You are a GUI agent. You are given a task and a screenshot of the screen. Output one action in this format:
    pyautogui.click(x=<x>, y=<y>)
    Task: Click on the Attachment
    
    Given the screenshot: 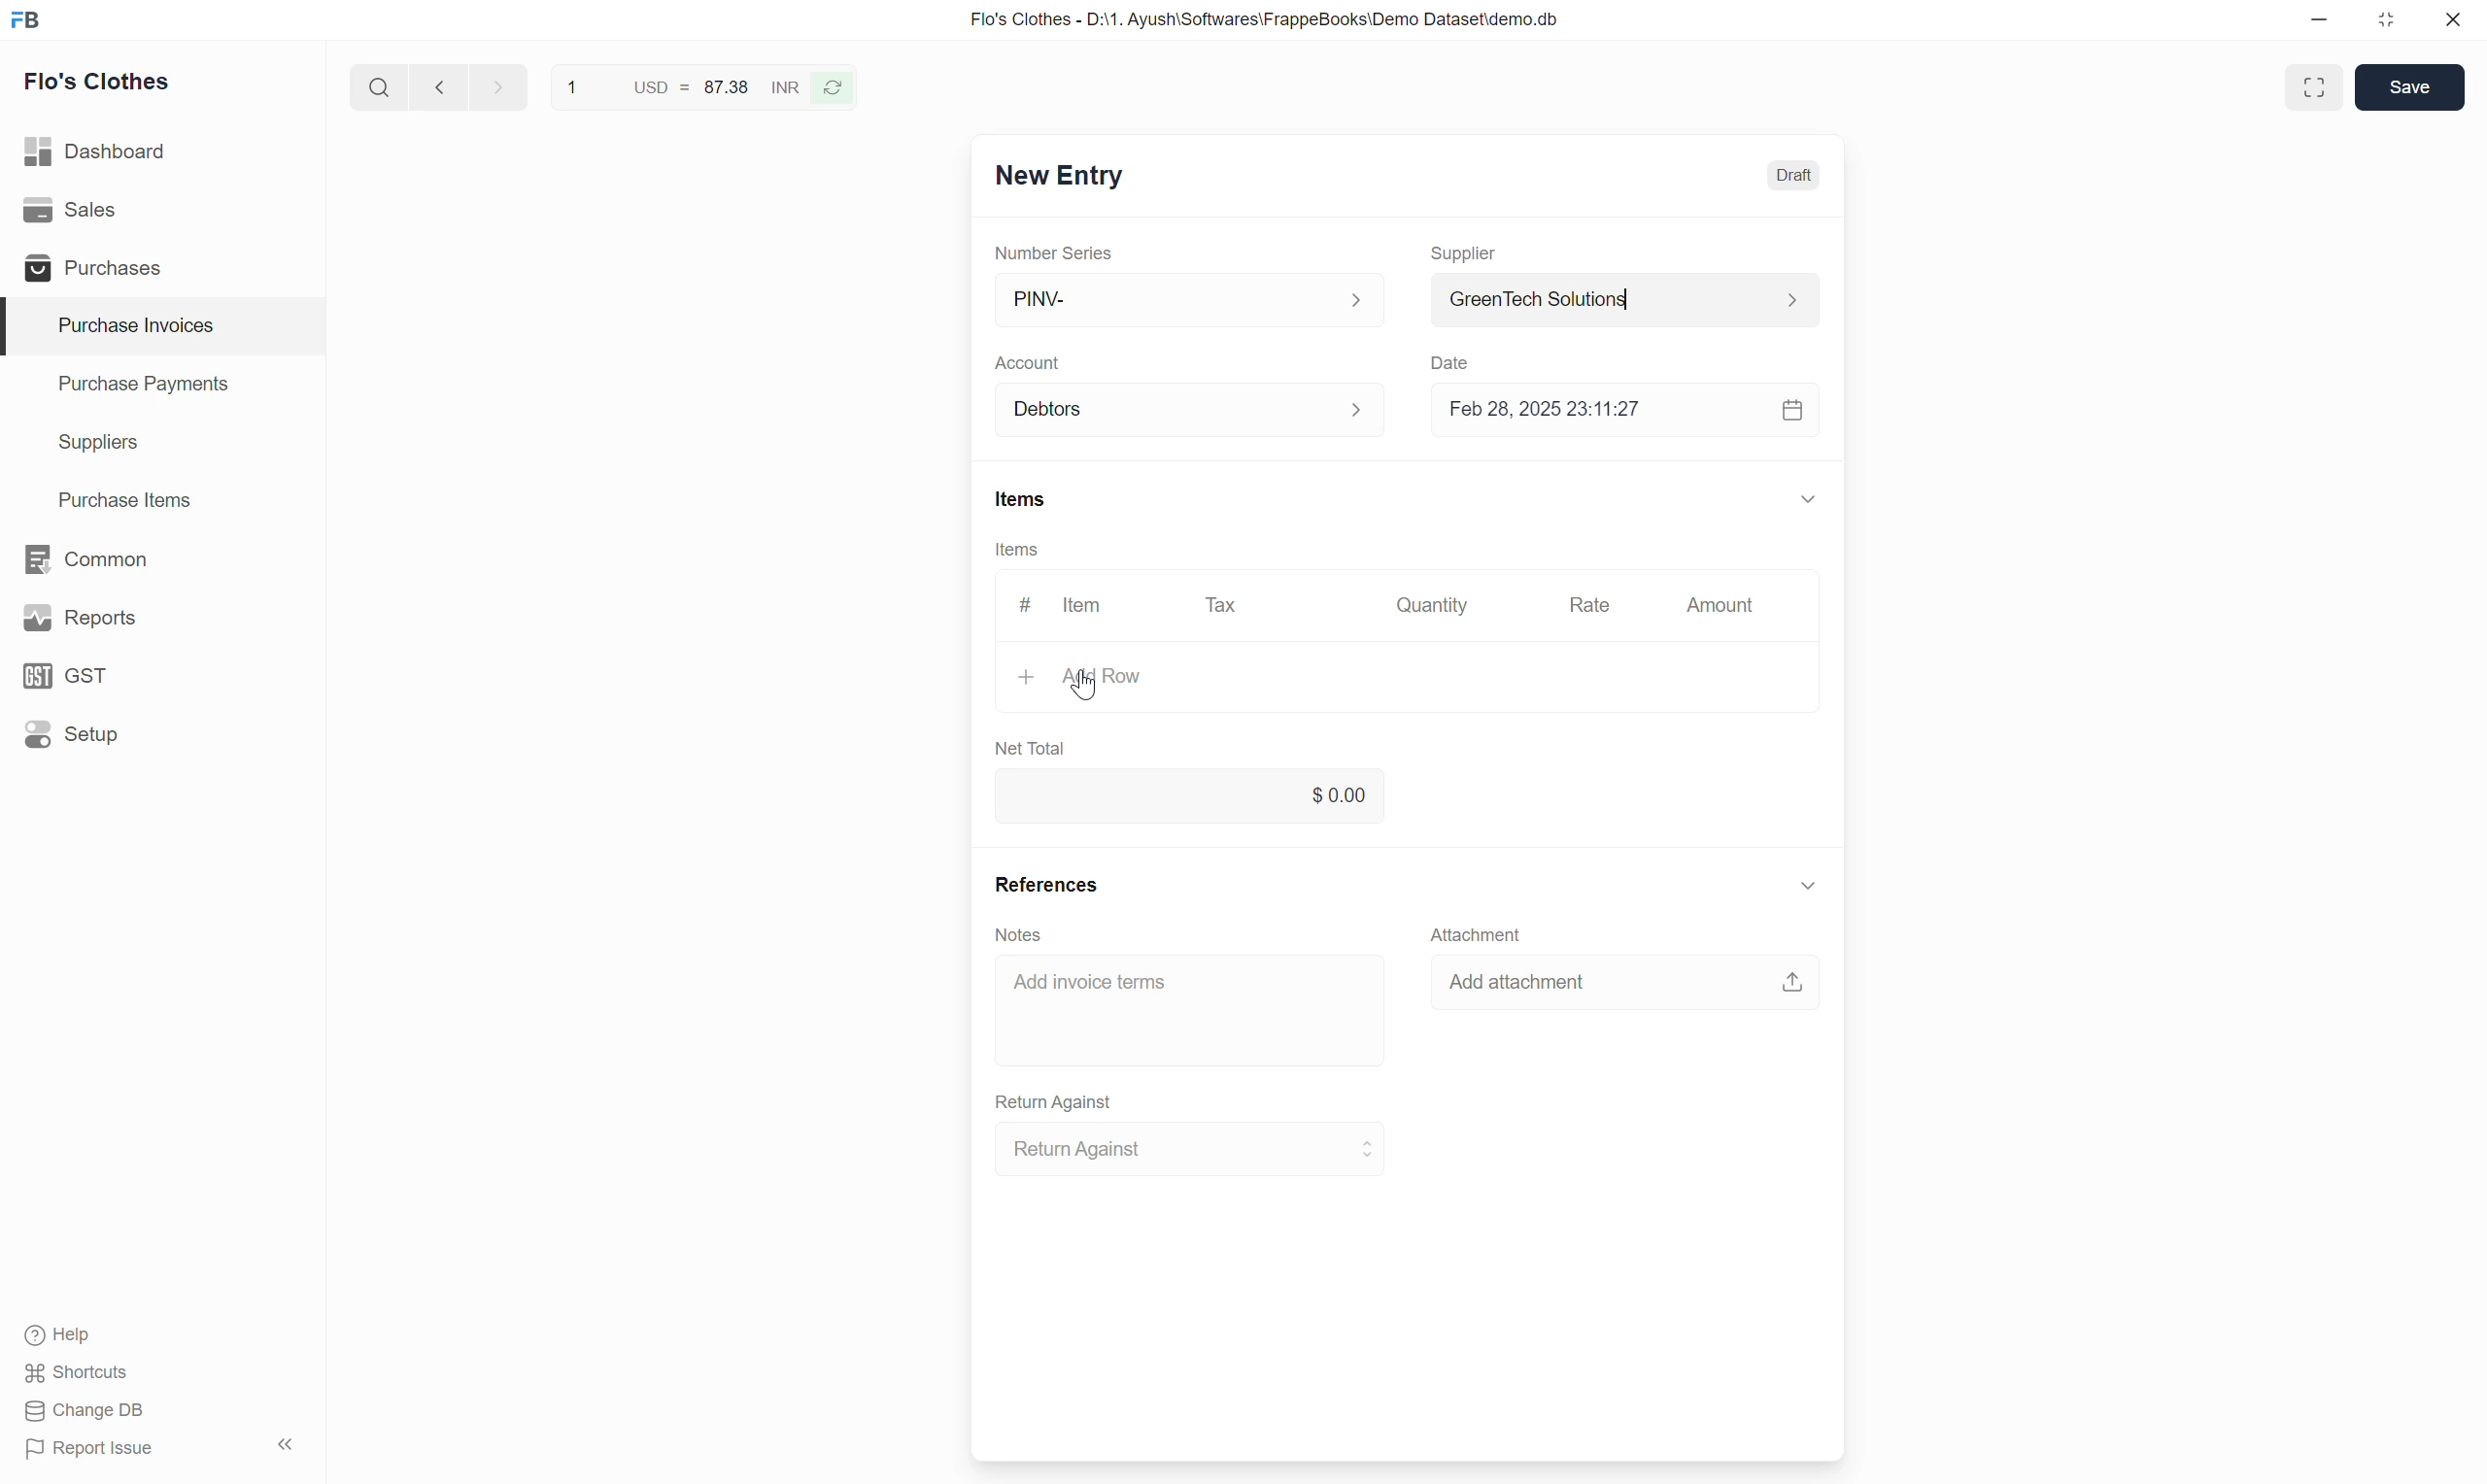 What is the action you would take?
    pyautogui.click(x=1477, y=934)
    